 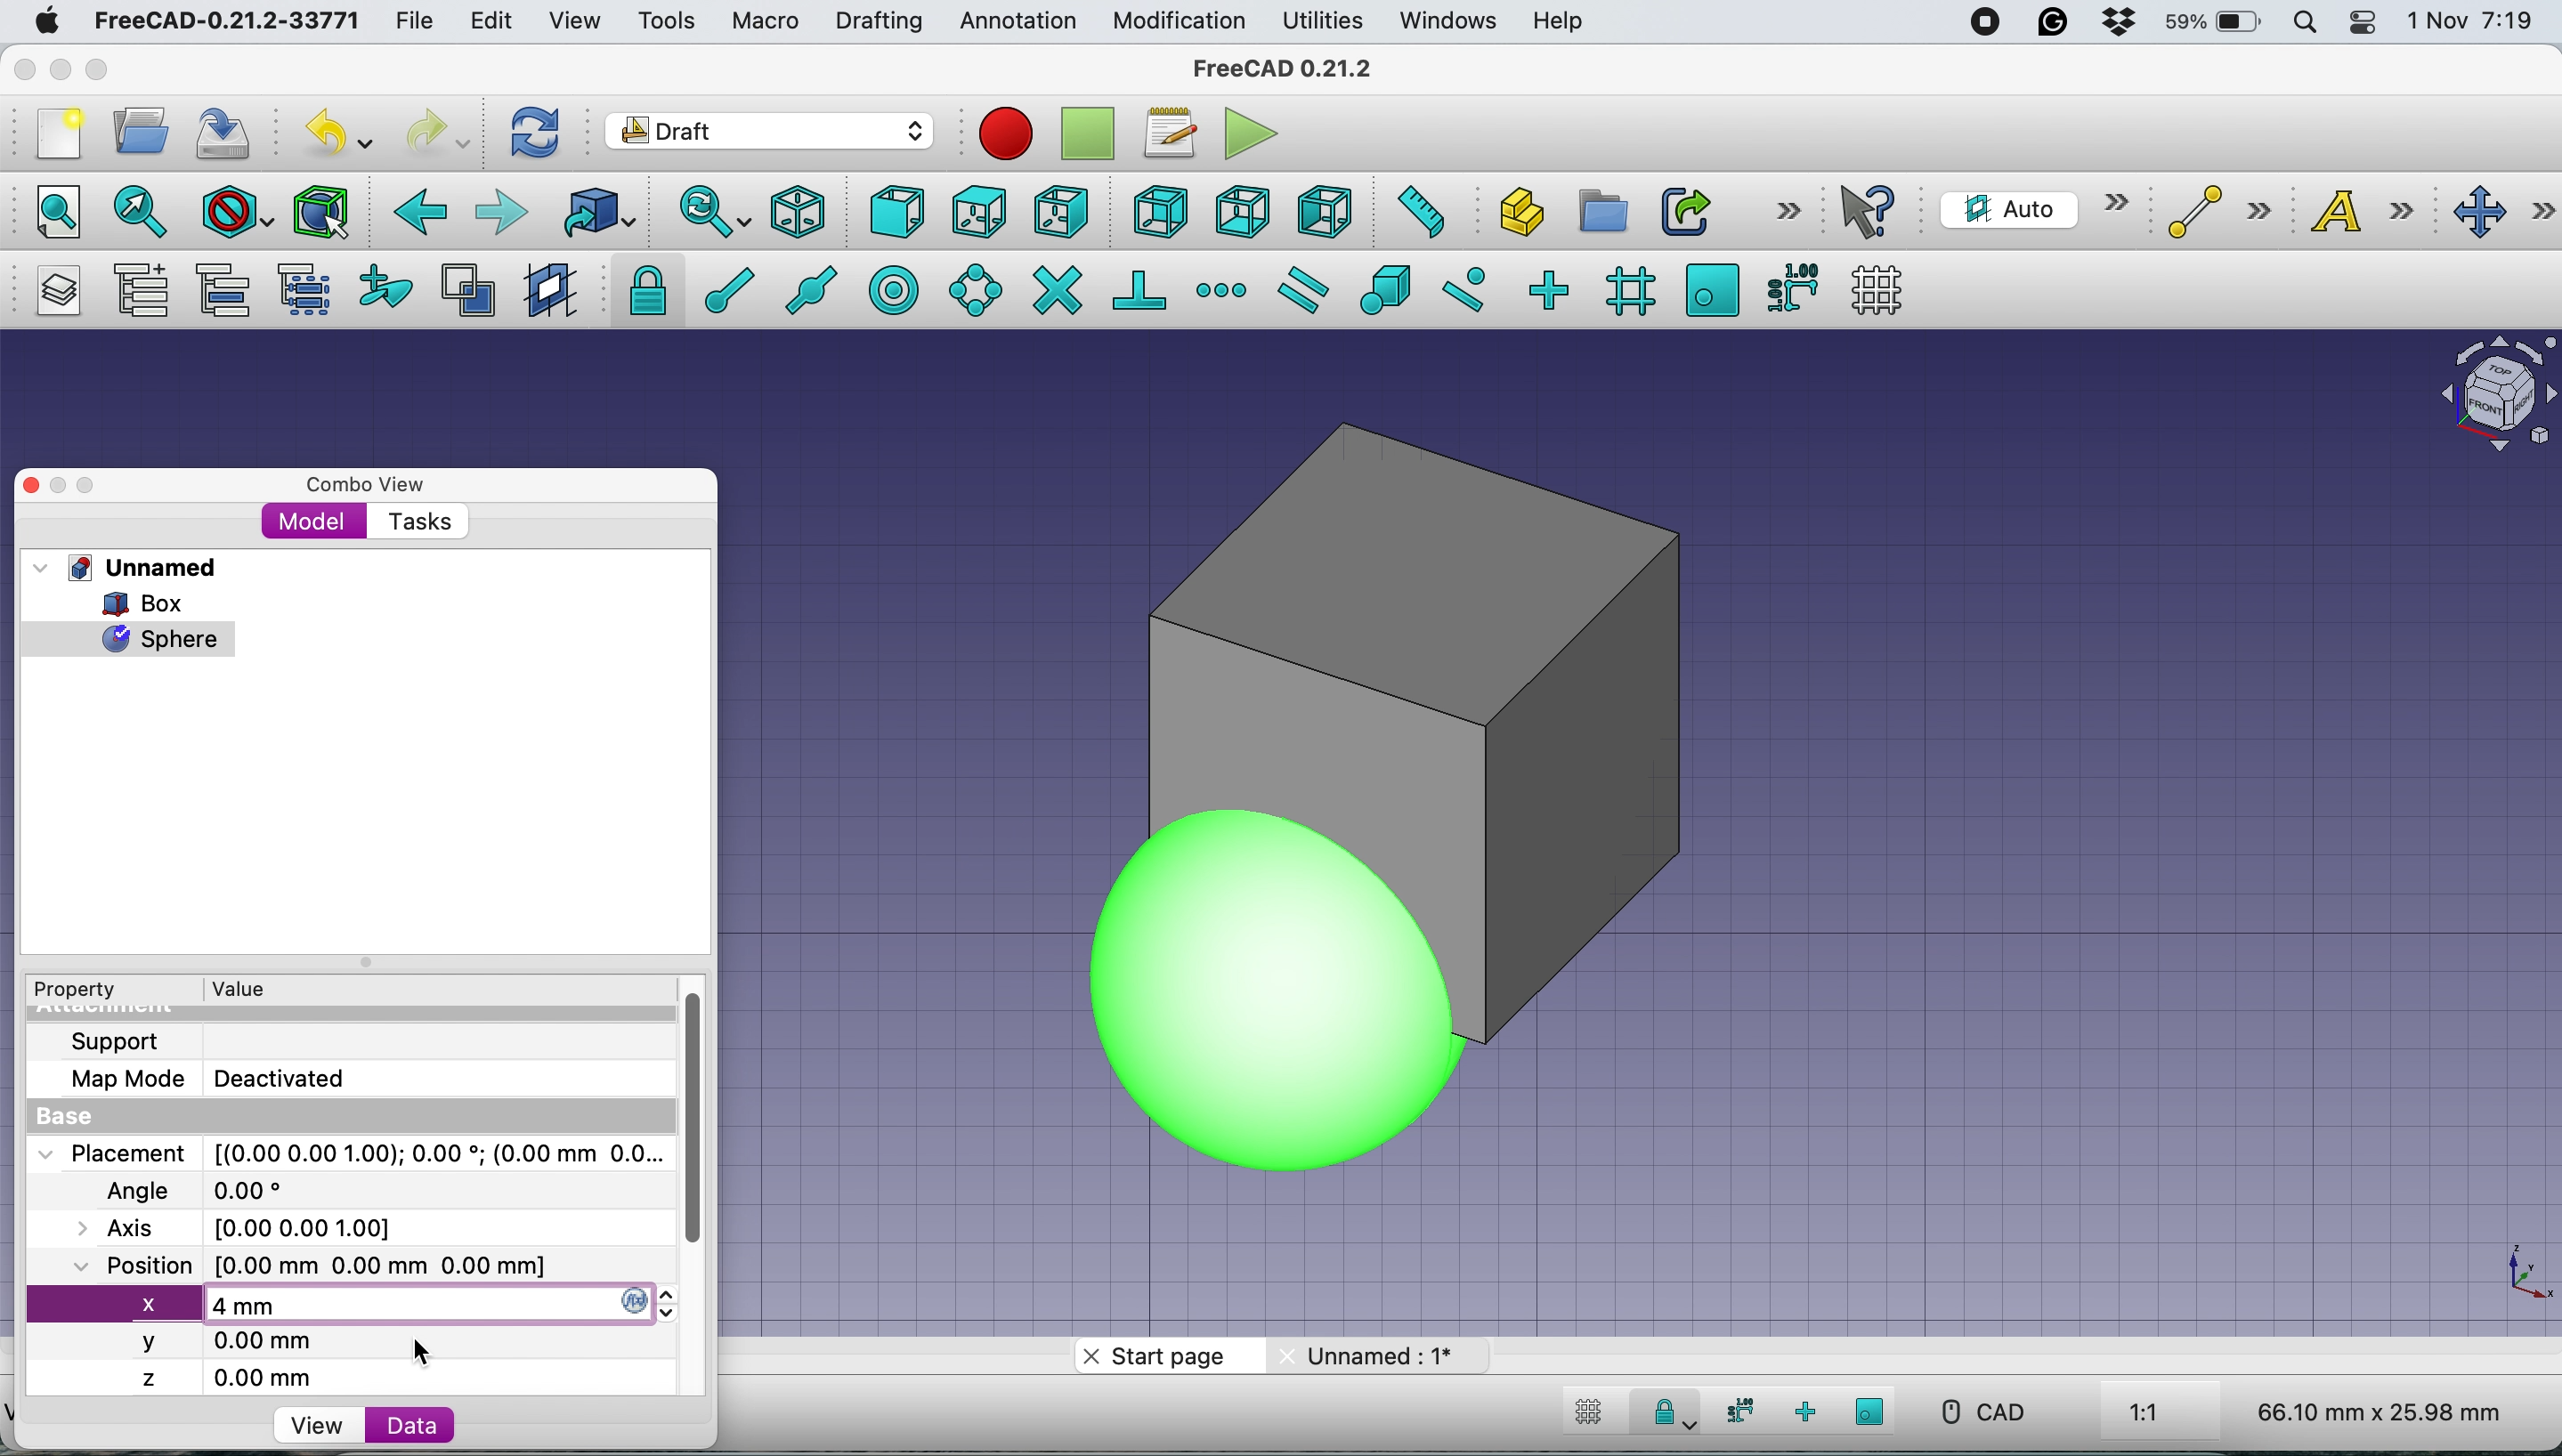 What do you see at coordinates (1664, 1416) in the screenshot?
I see `snap lock` at bounding box center [1664, 1416].